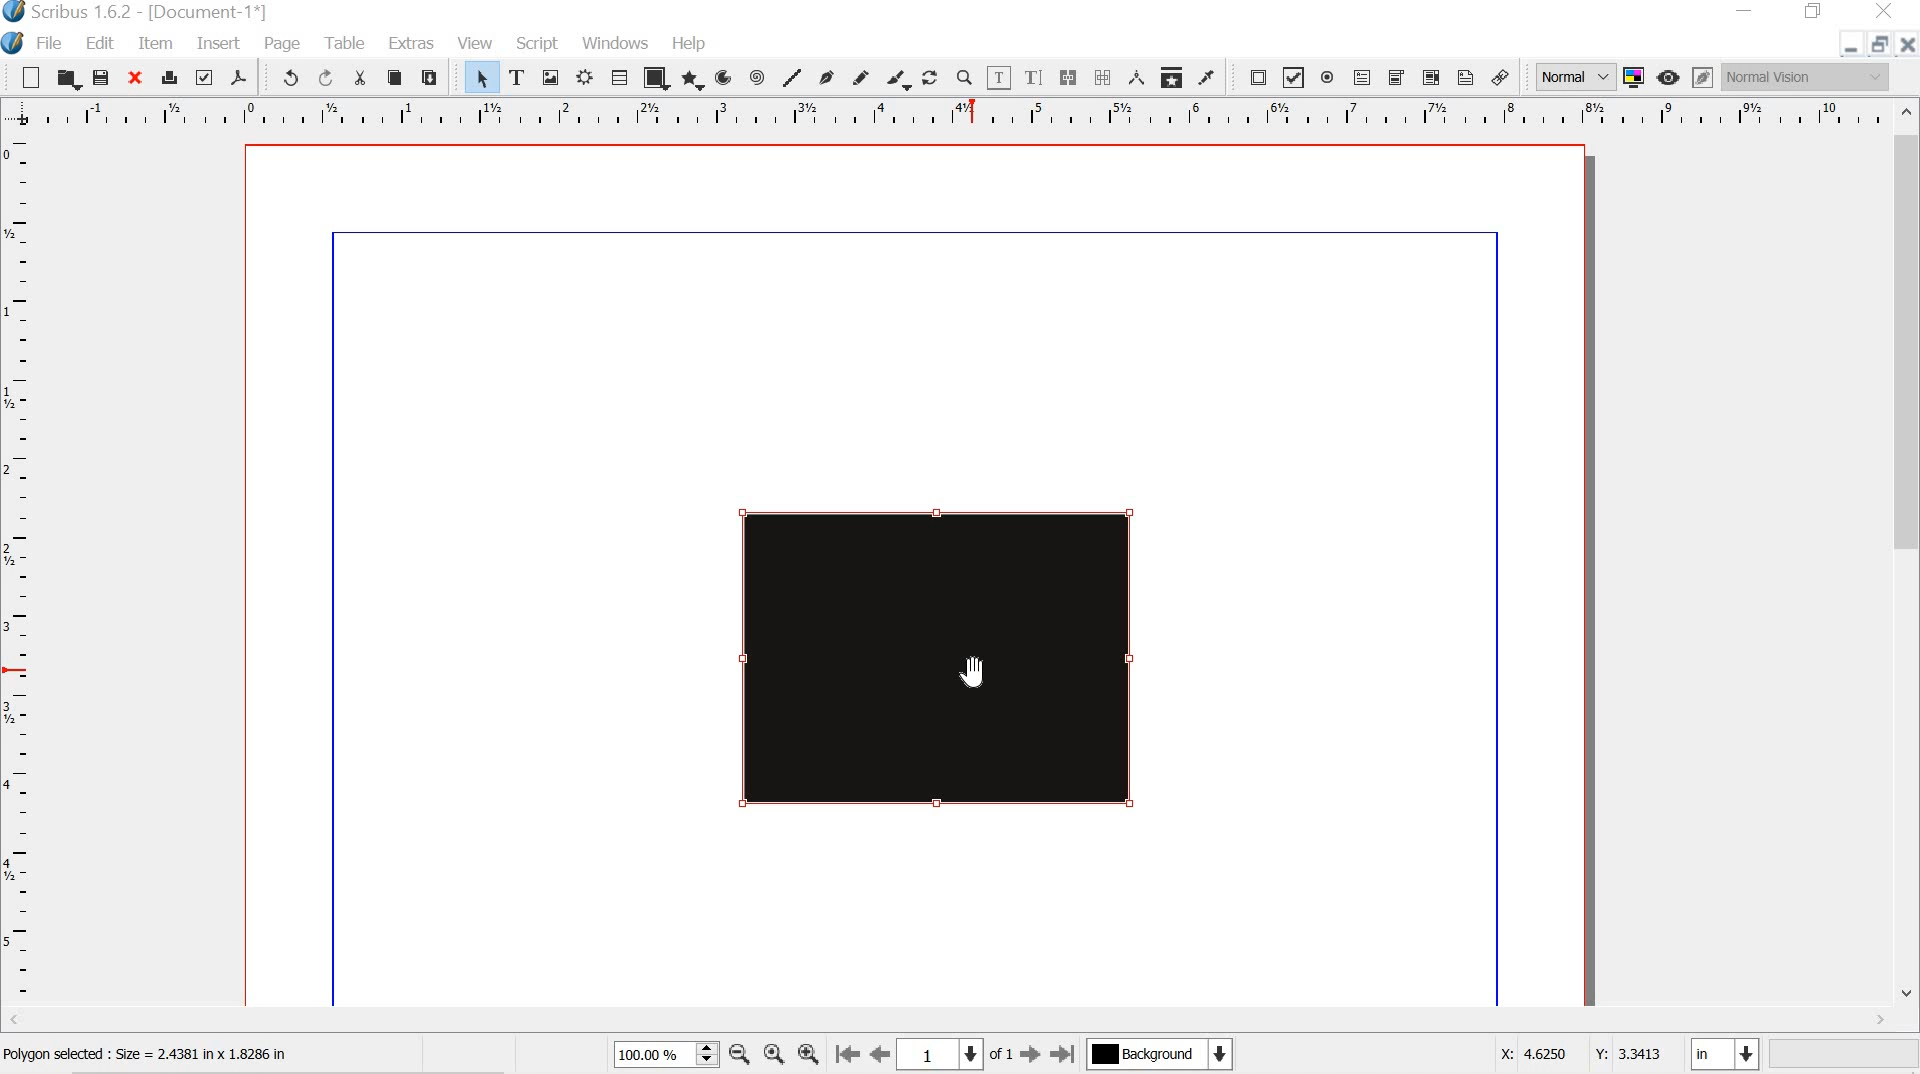 The image size is (1920, 1074). I want to click on scribus logo, so click(16, 43).